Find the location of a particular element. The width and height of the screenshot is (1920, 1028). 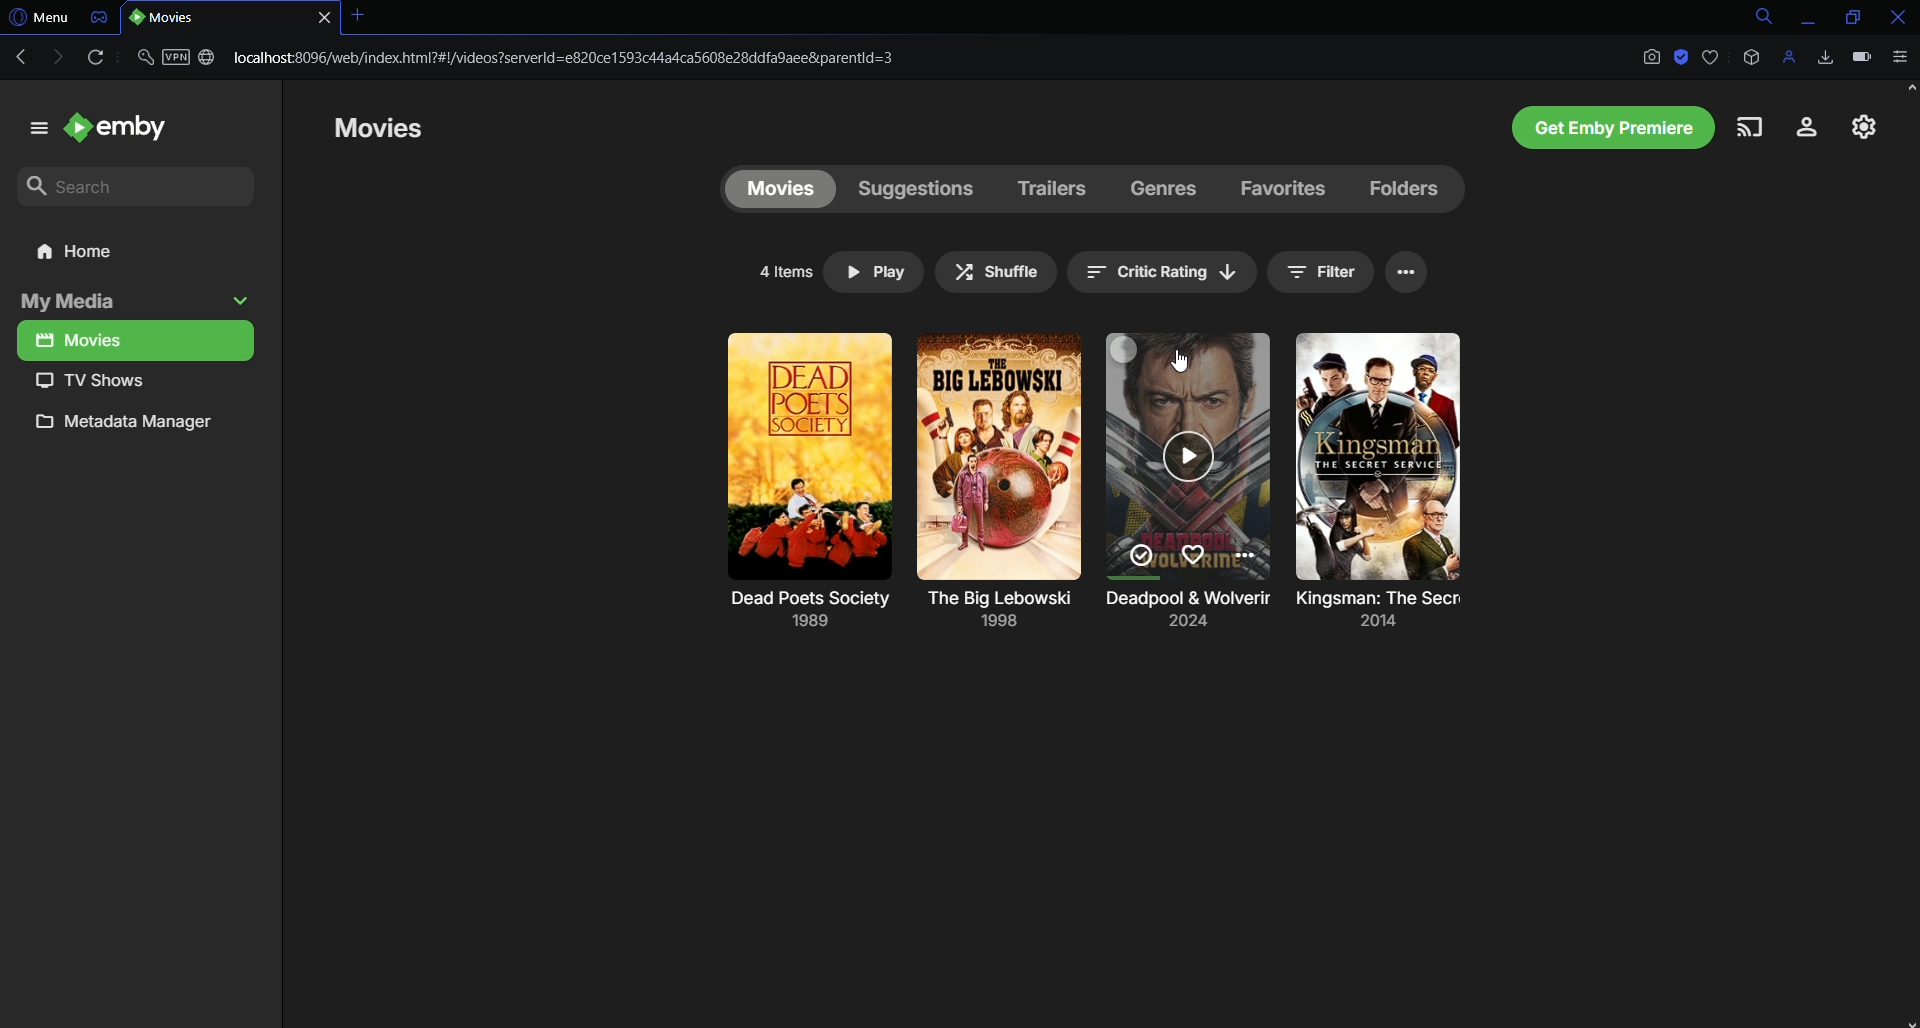

Metadata manager is located at coordinates (135, 426).